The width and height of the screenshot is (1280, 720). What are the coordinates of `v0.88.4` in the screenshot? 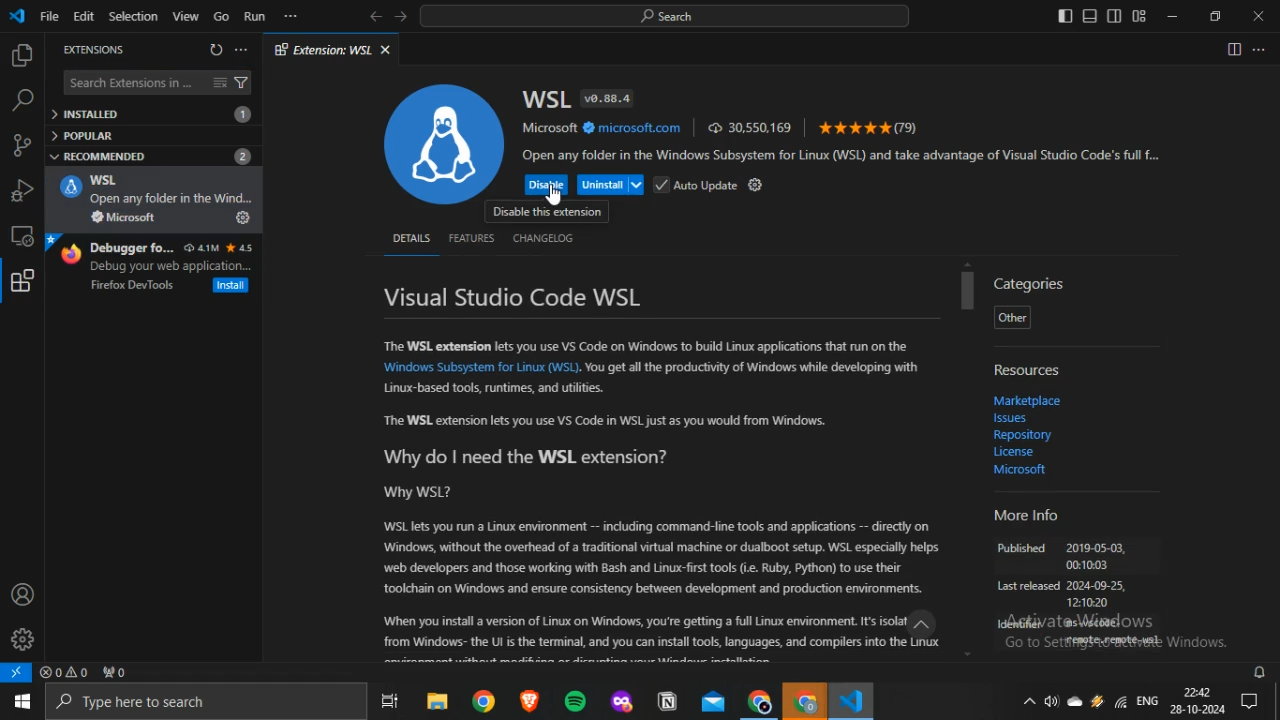 It's located at (606, 98).